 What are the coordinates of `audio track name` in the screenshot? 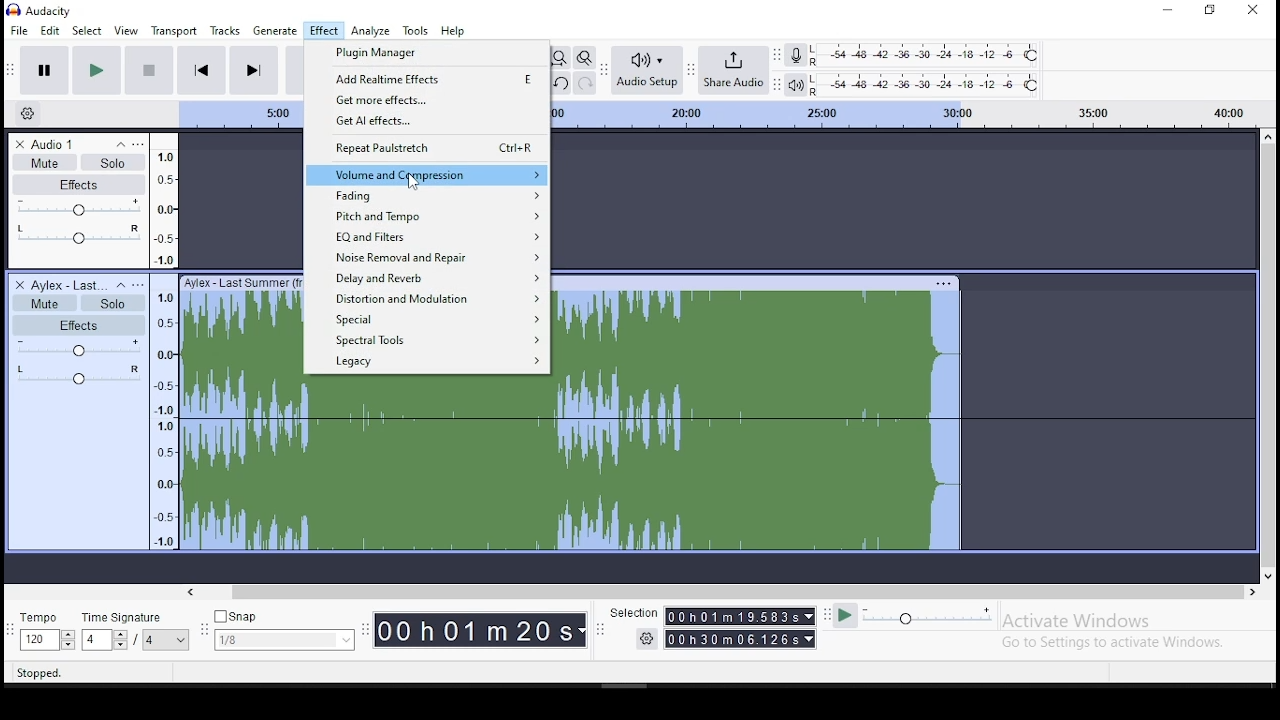 It's located at (69, 142).